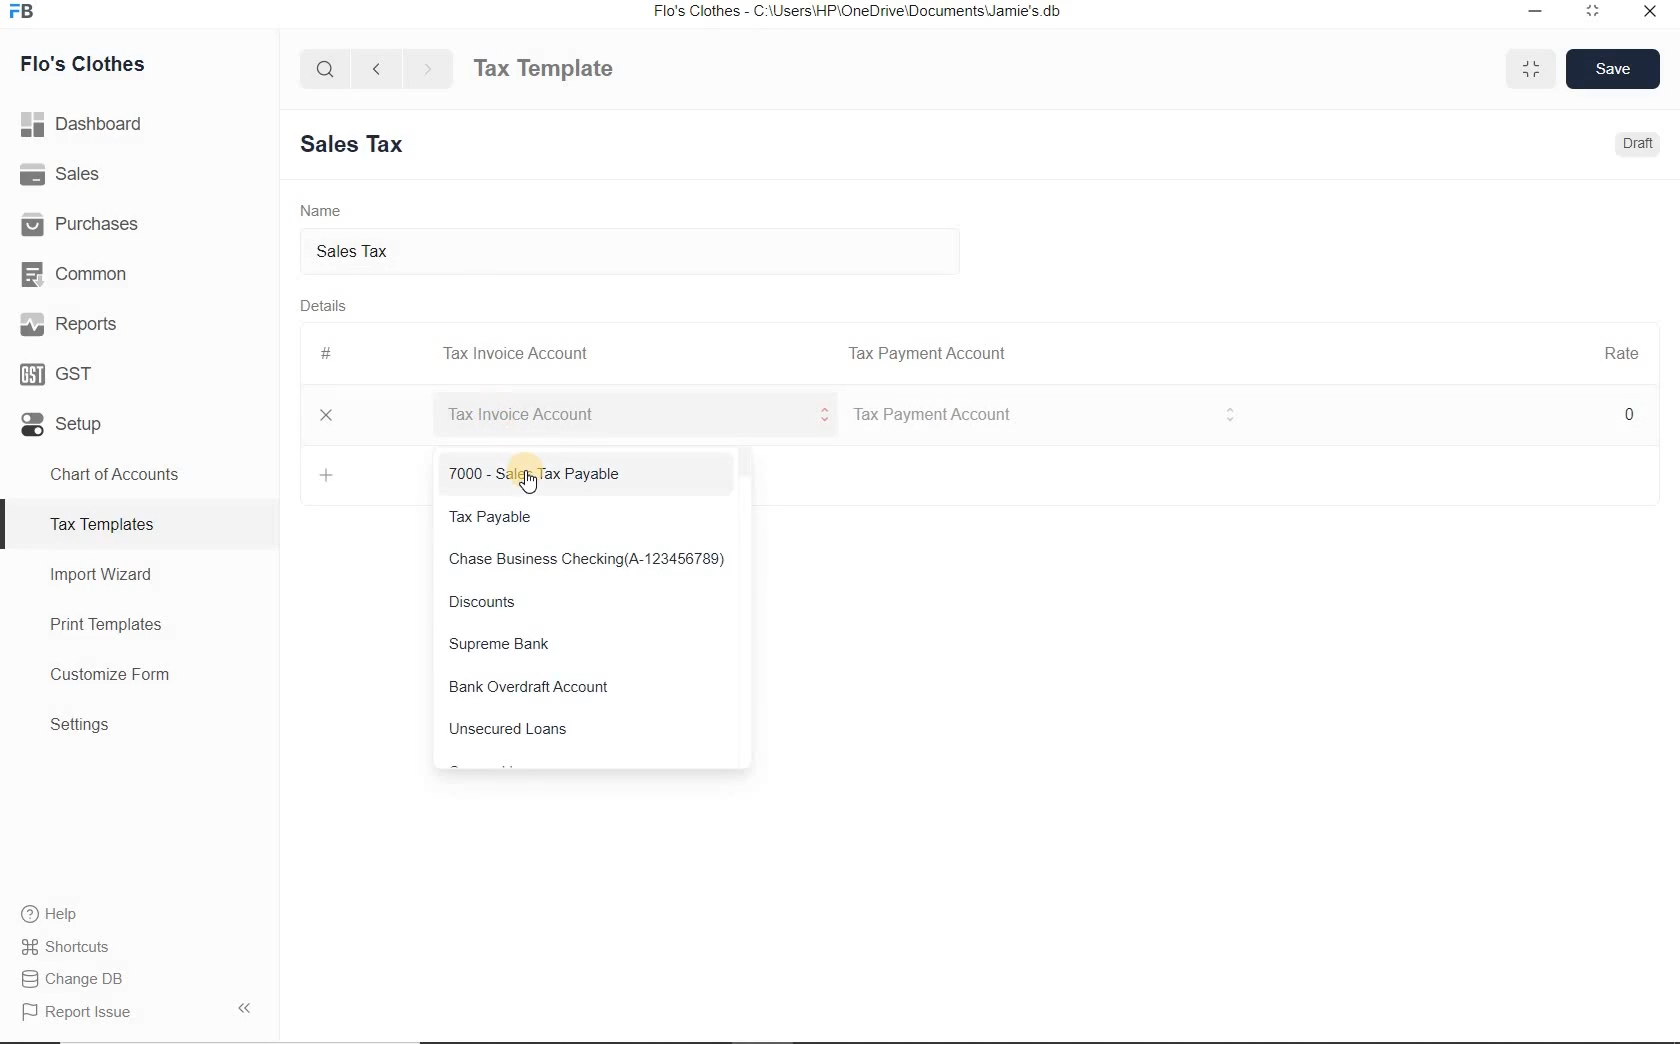 This screenshot has height=1044, width=1680. Describe the element at coordinates (139, 221) in the screenshot. I see `Purchases` at that location.